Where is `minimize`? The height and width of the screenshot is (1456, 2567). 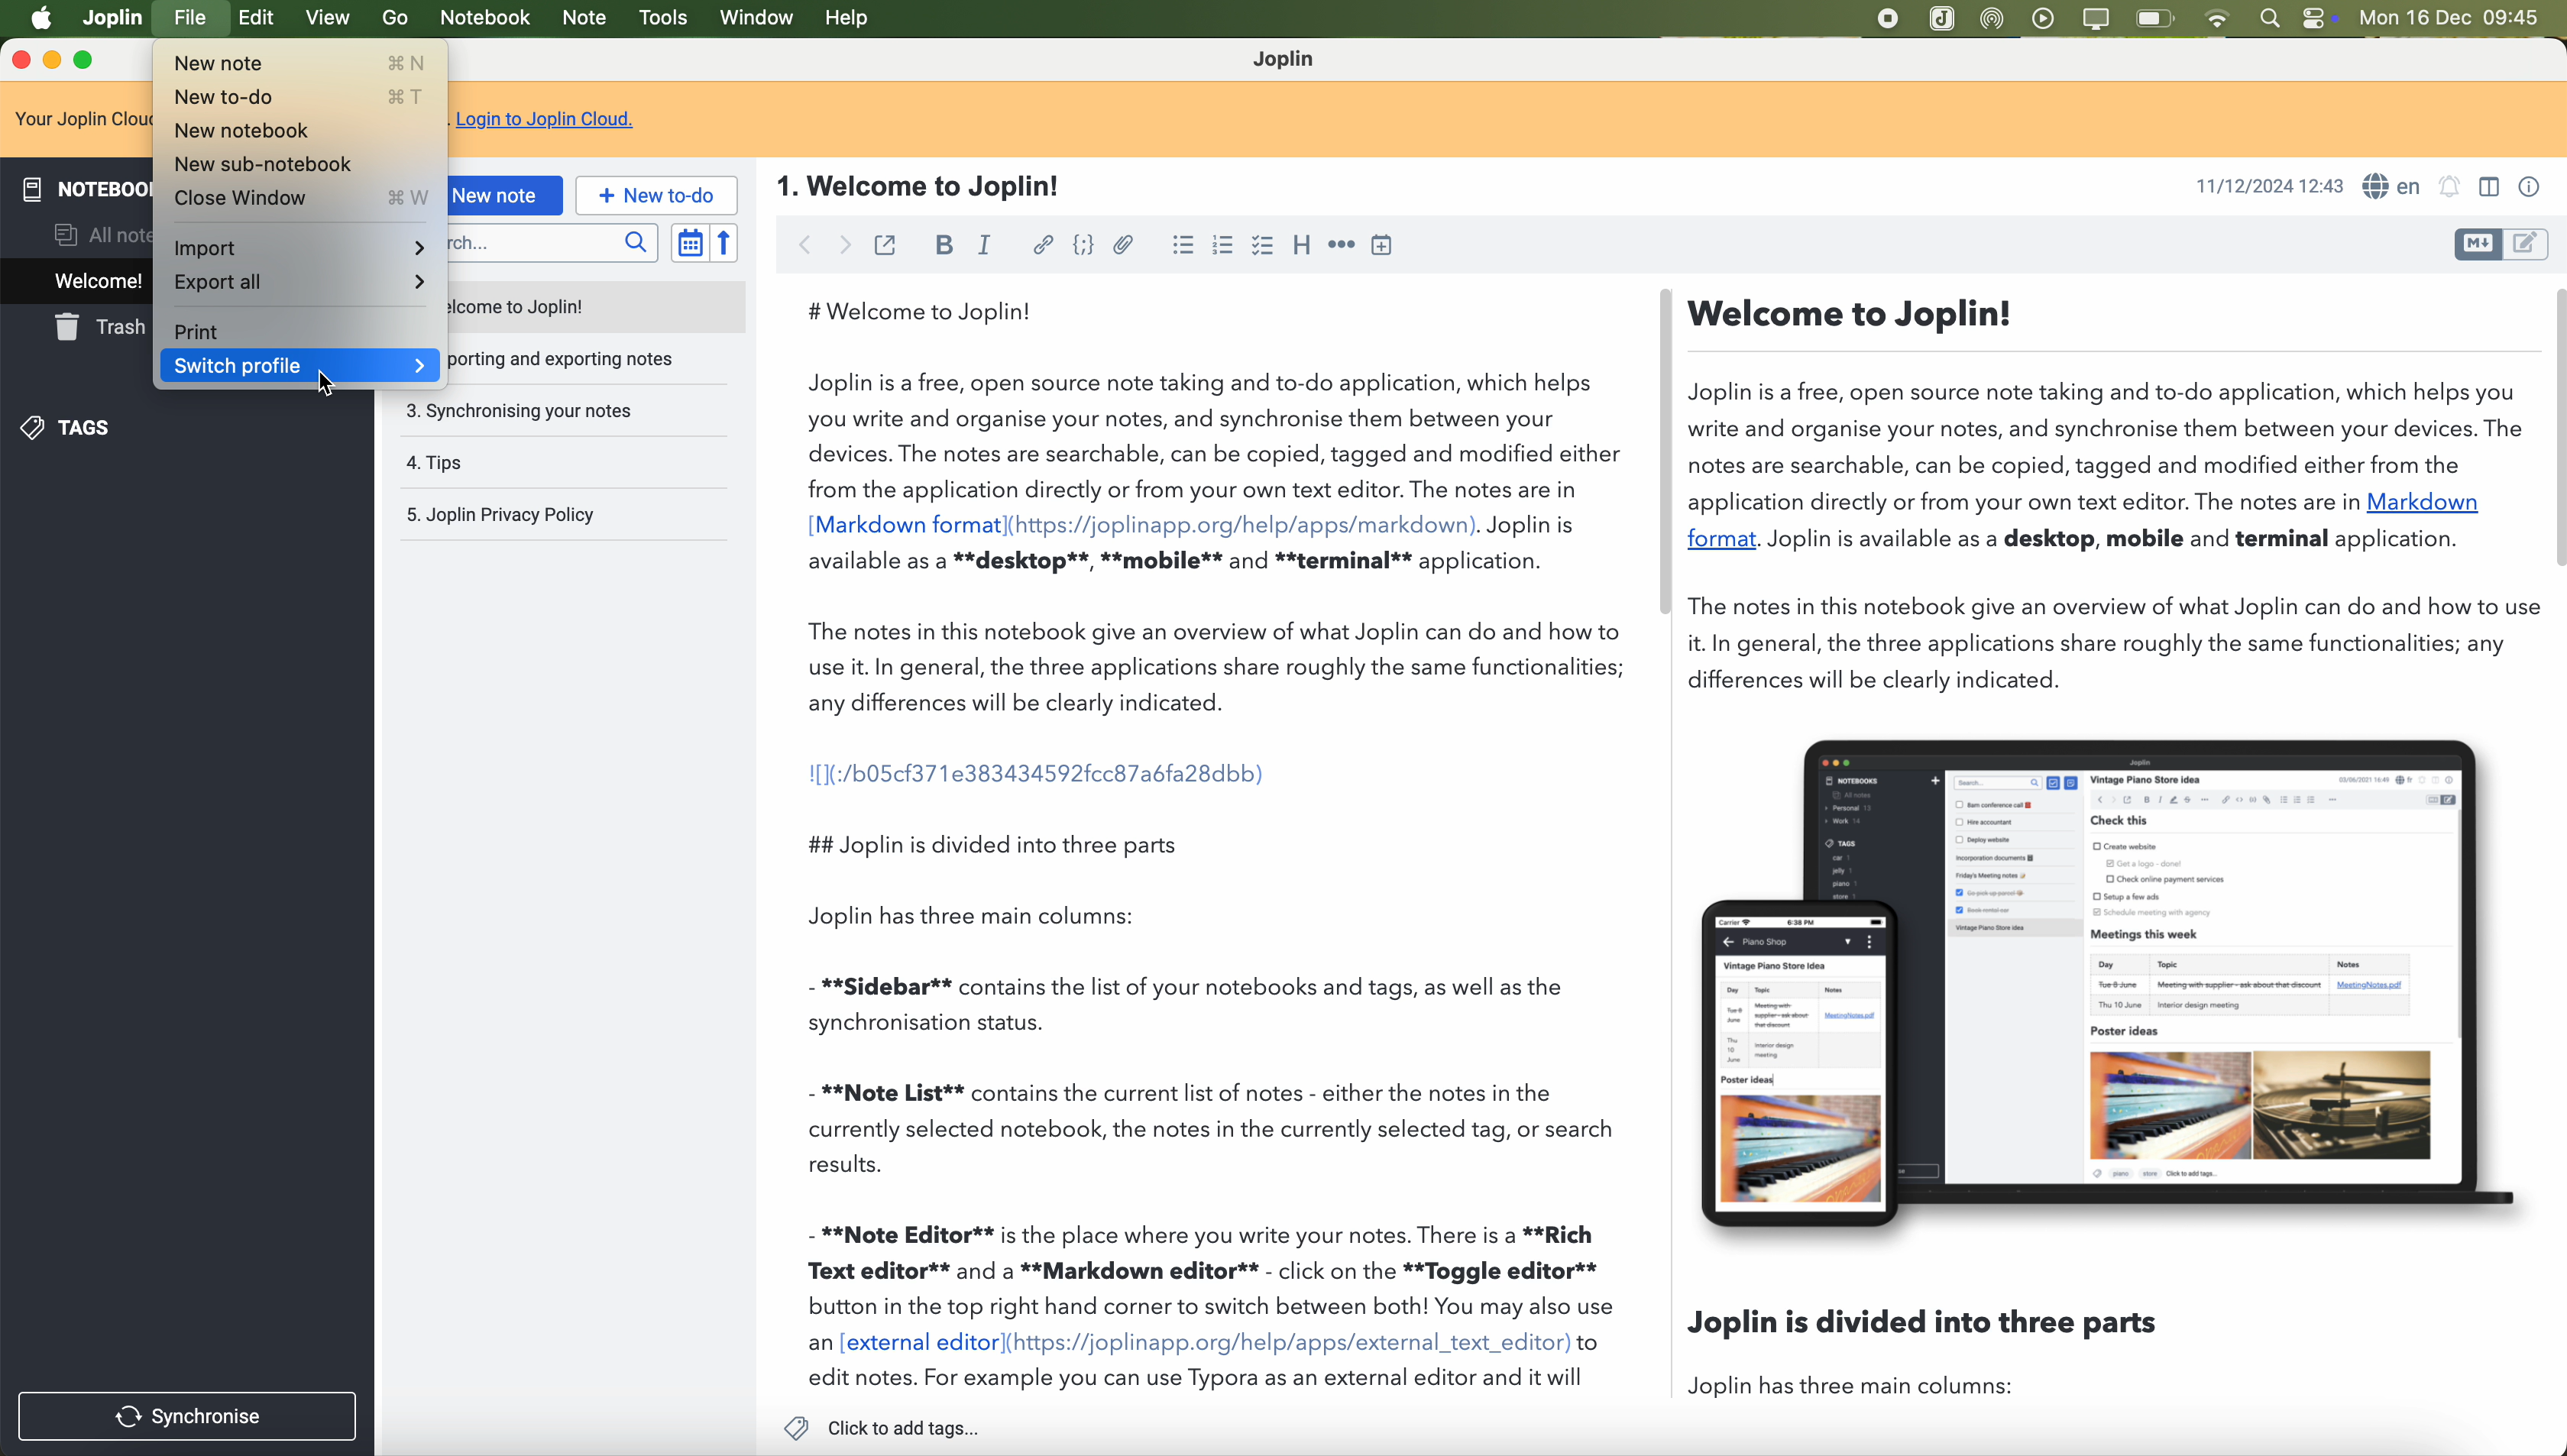 minimize is located at coordinates (53, 61).